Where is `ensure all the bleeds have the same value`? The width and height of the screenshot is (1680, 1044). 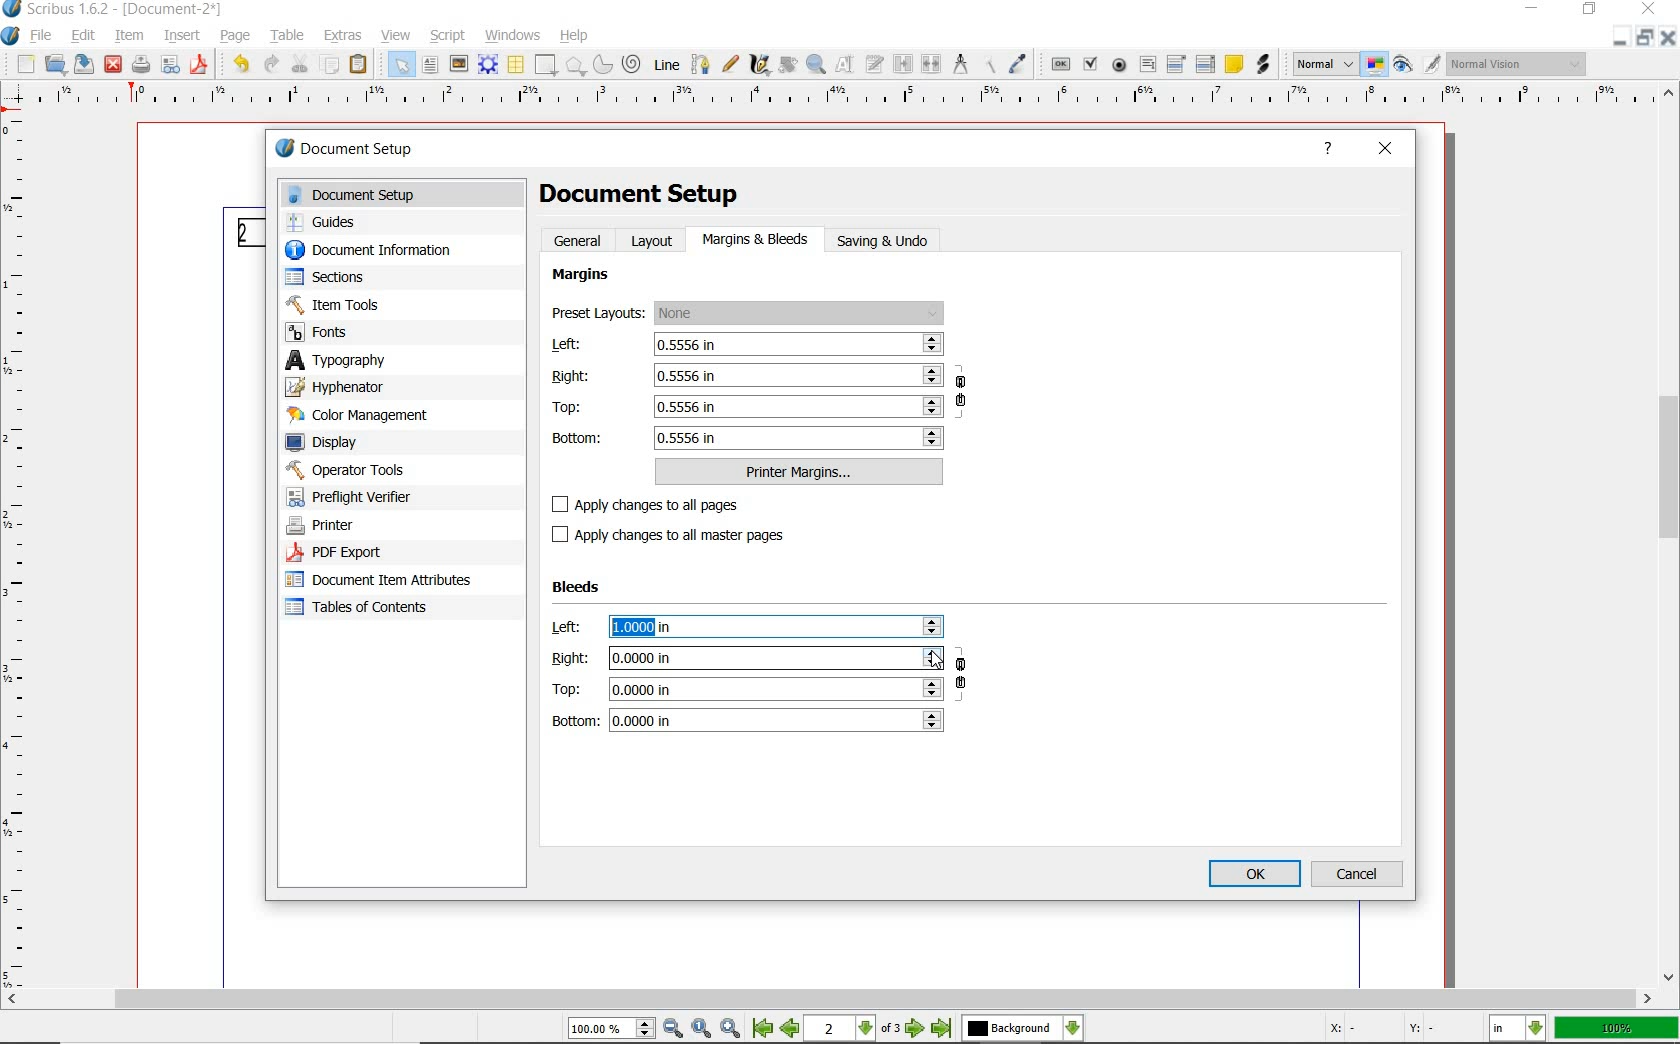 ensure all the bleeds have the same value is located at coordinates (962, 680).